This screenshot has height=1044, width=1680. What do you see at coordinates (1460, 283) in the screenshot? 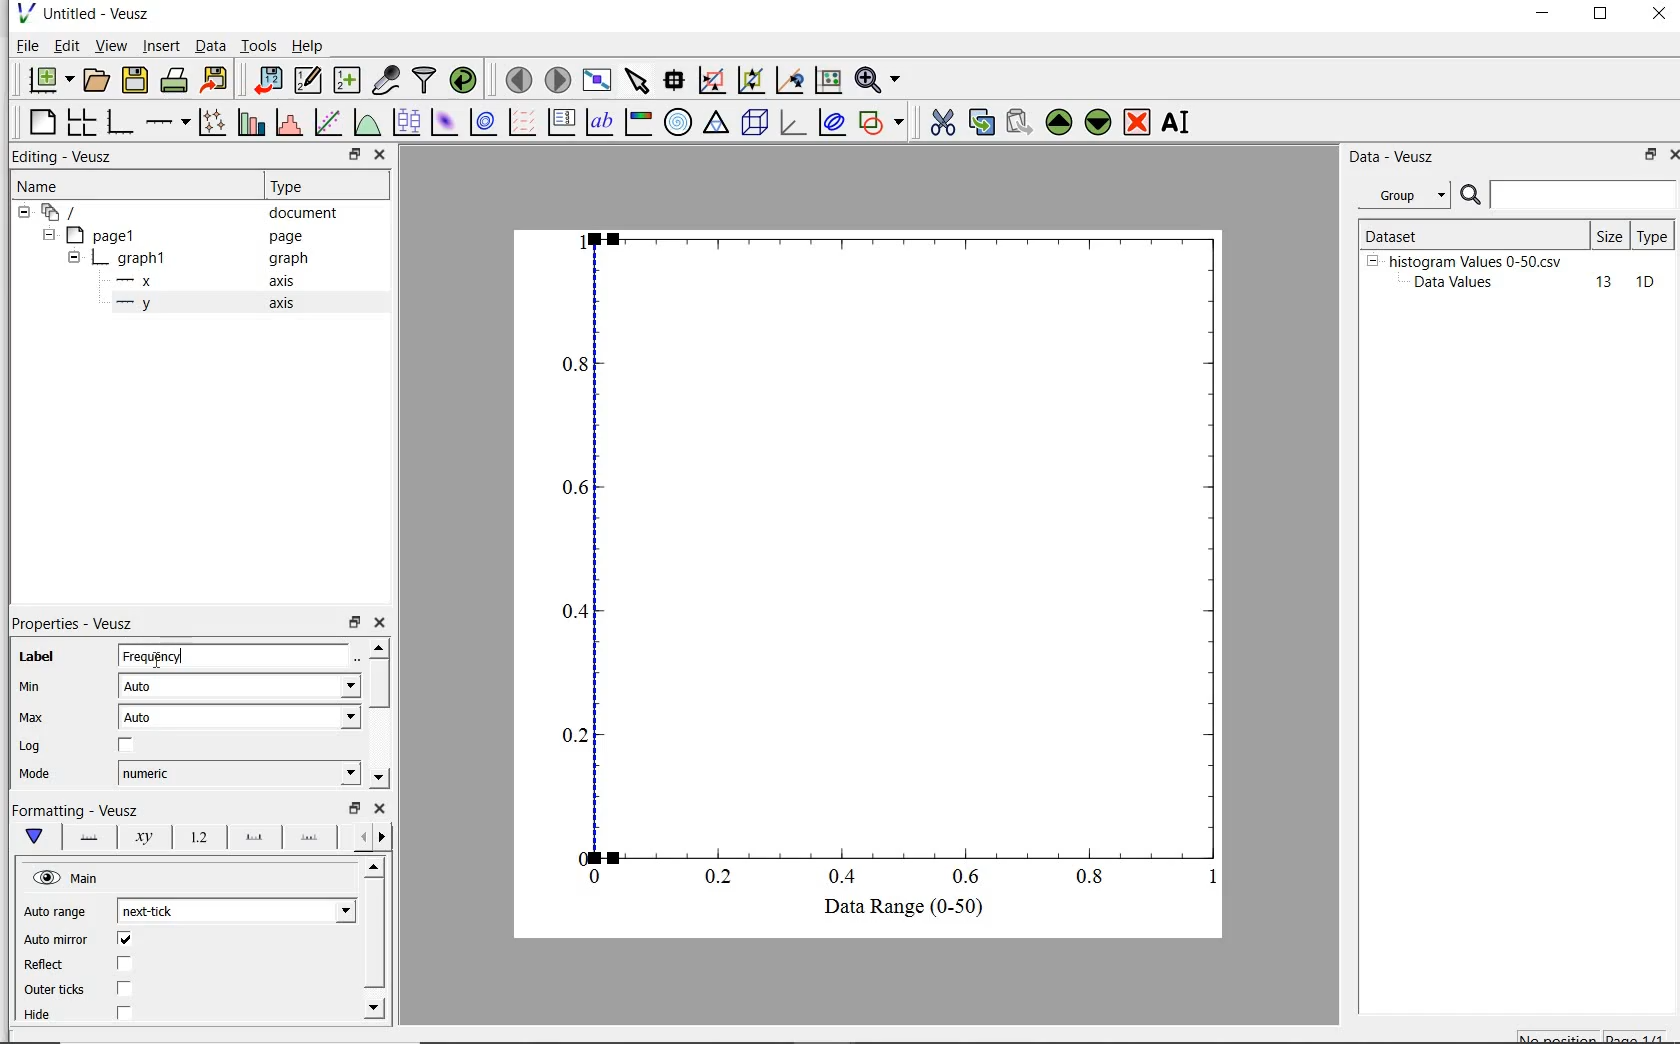
I see `Data Values` at bounding box center [1460, 283].